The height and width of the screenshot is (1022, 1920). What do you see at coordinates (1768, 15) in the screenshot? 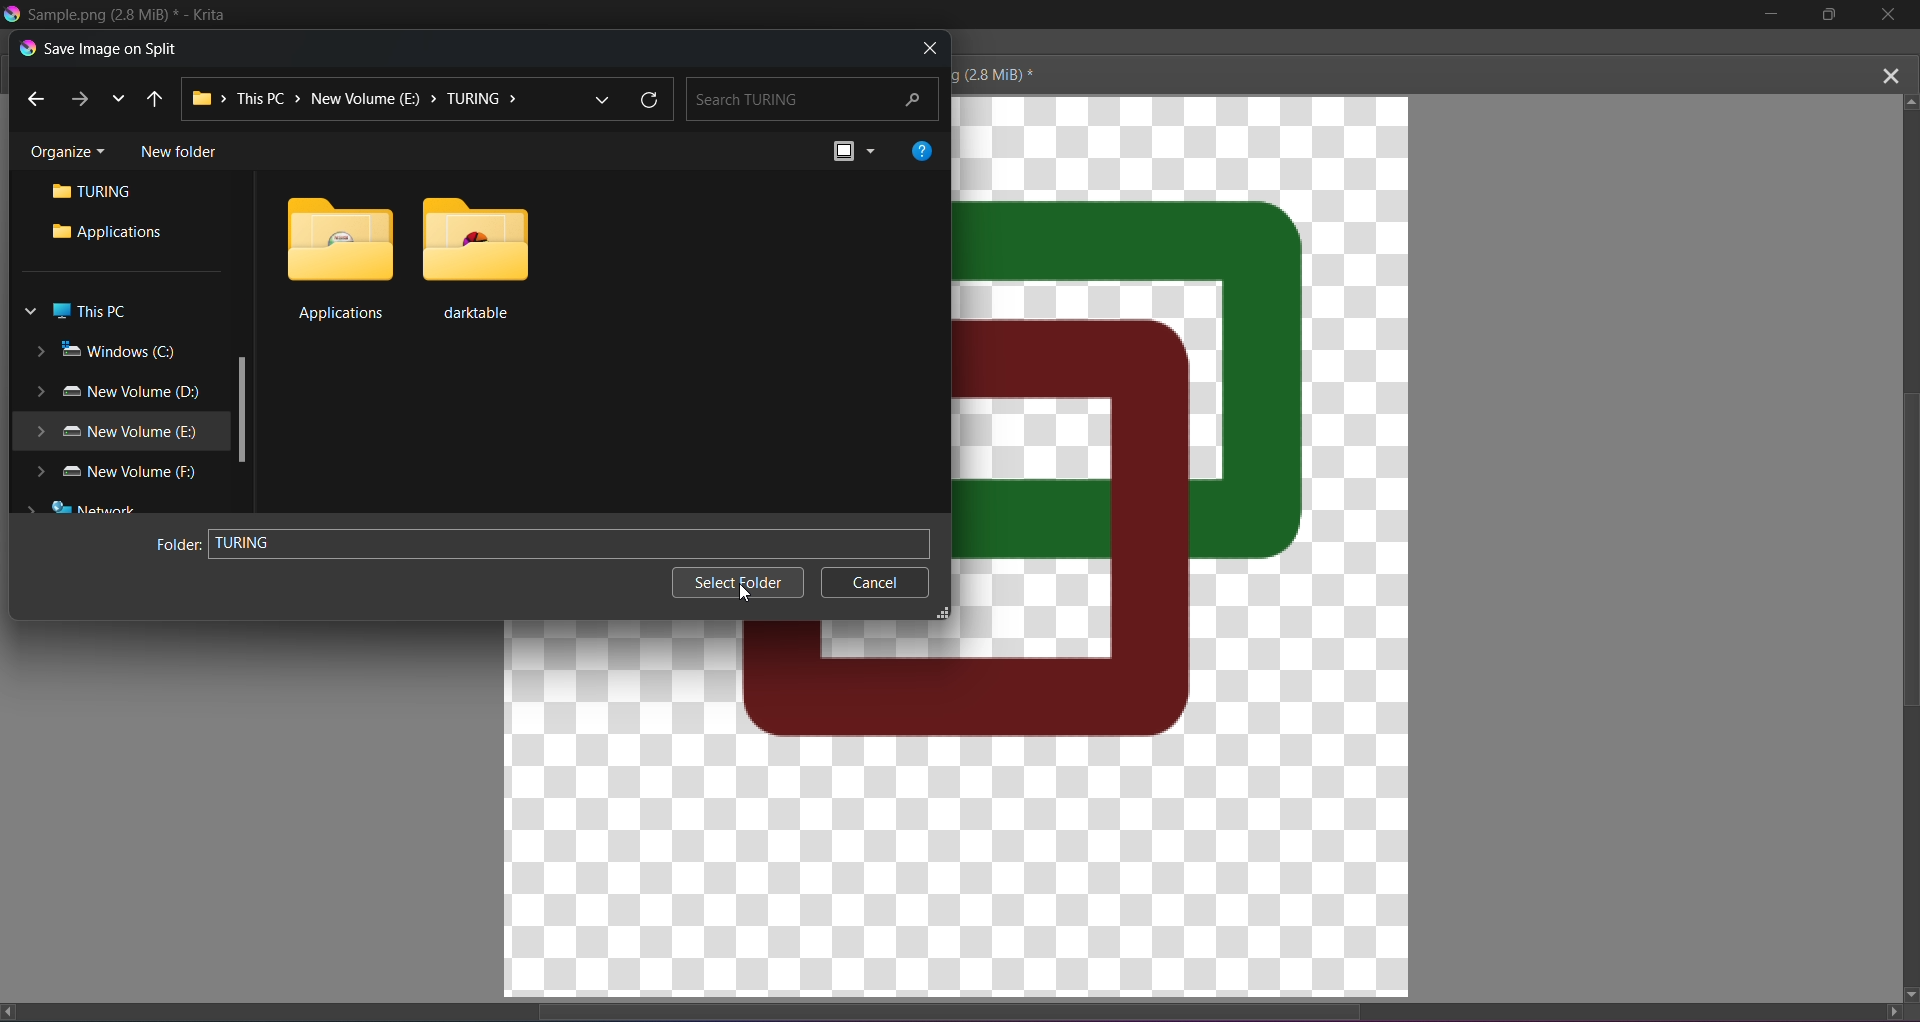
I see `MInimize` at bounding box center [1768, 15].